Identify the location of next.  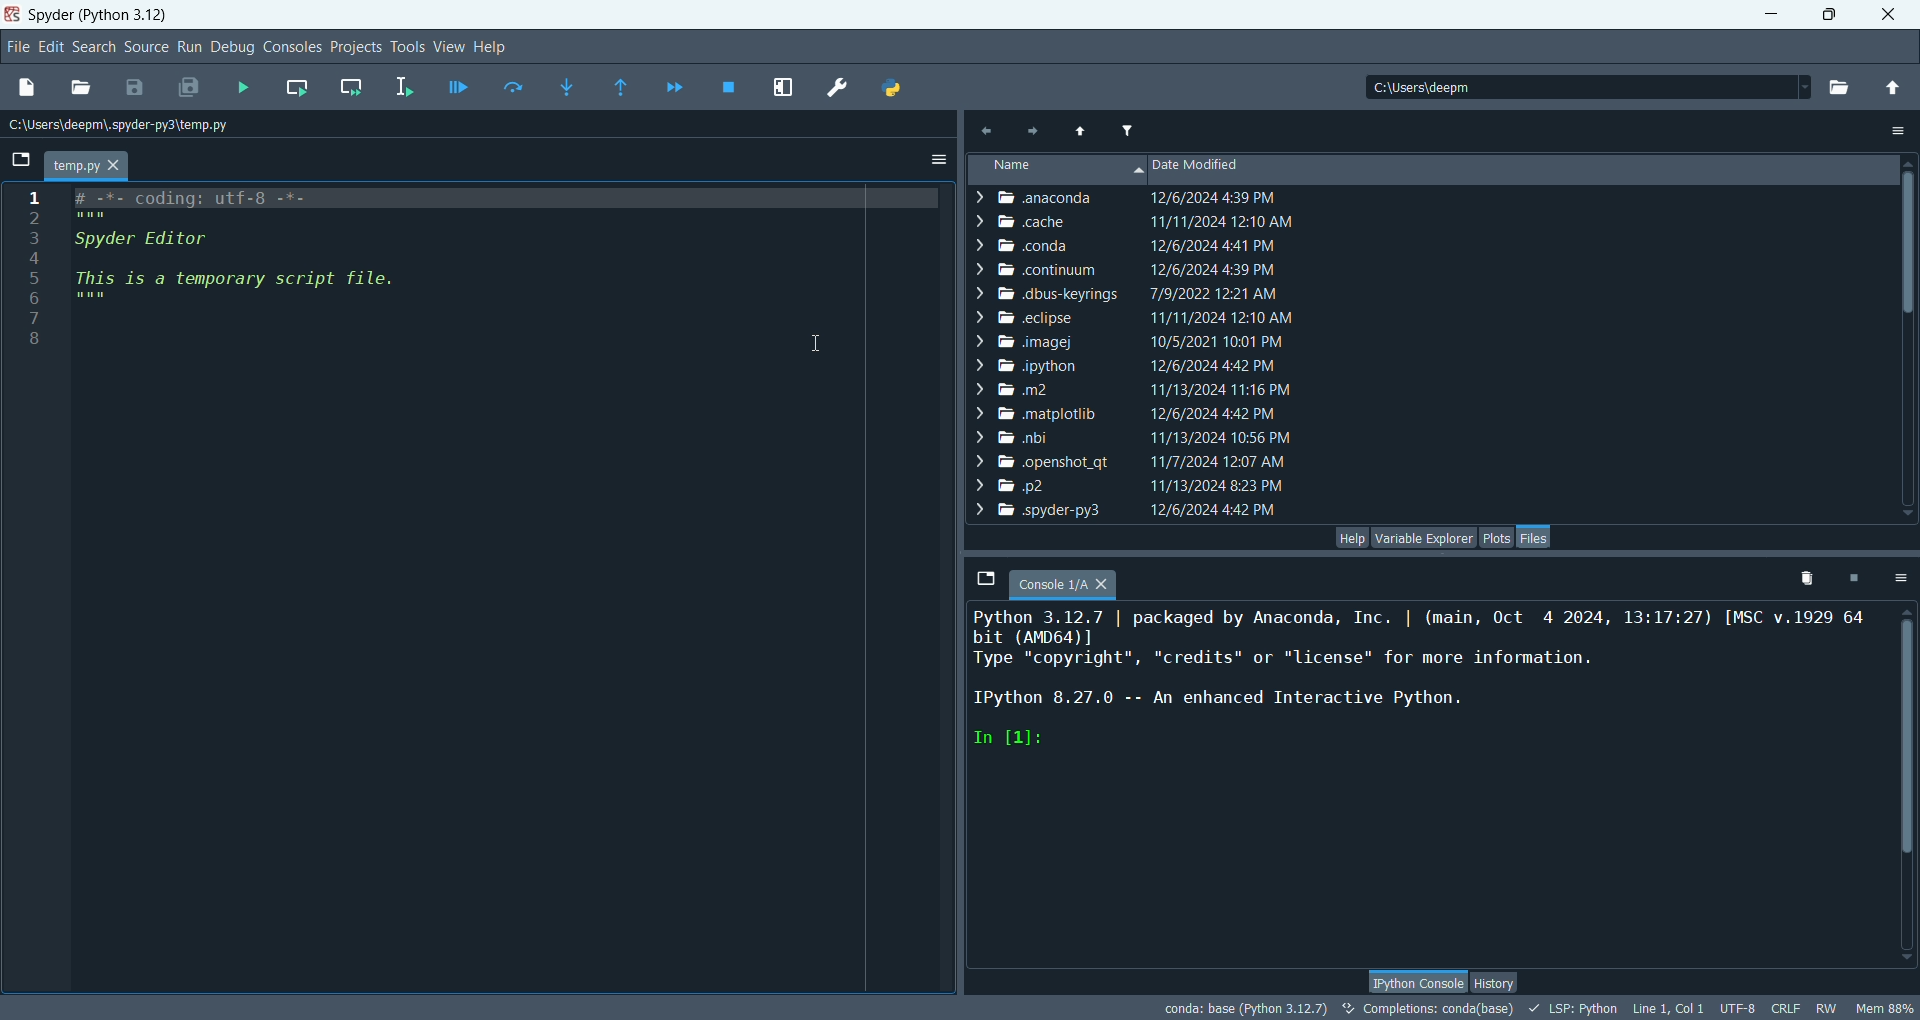
(1031, 130).